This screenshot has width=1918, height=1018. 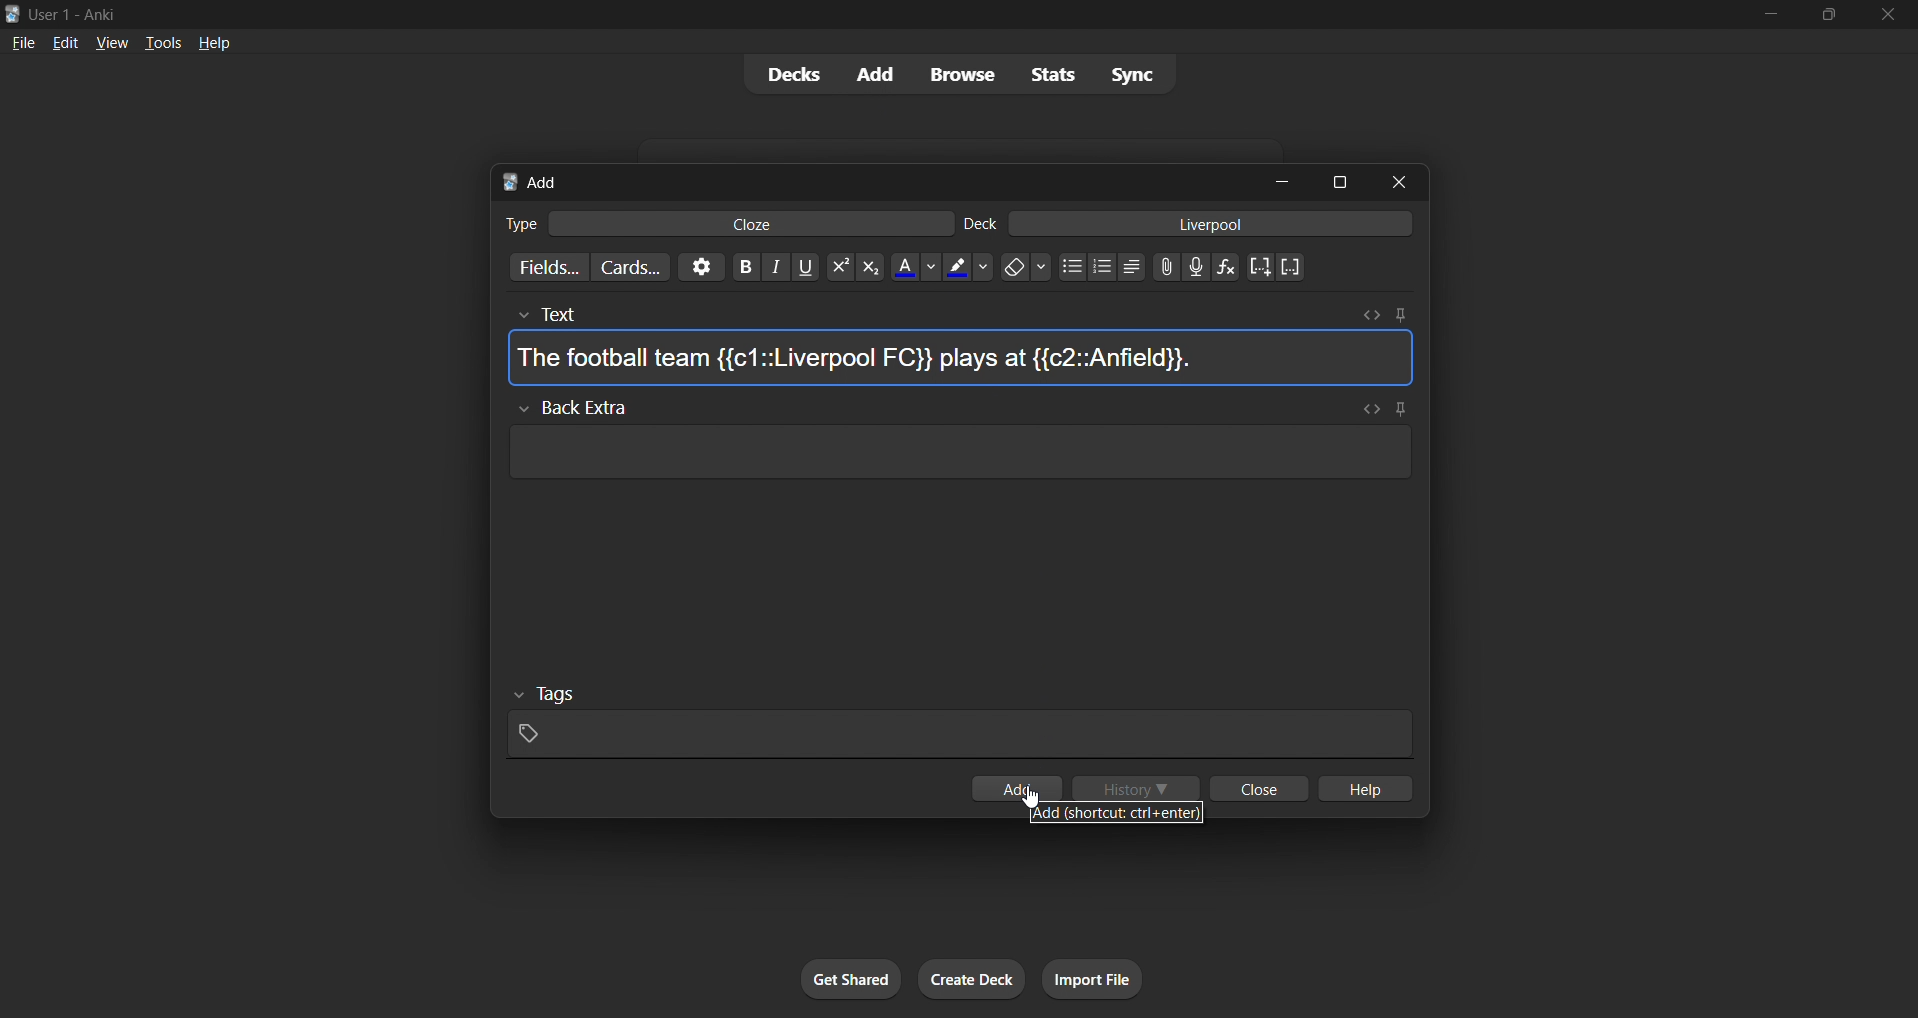 I want to click on edit, so click(x=59, y=42).